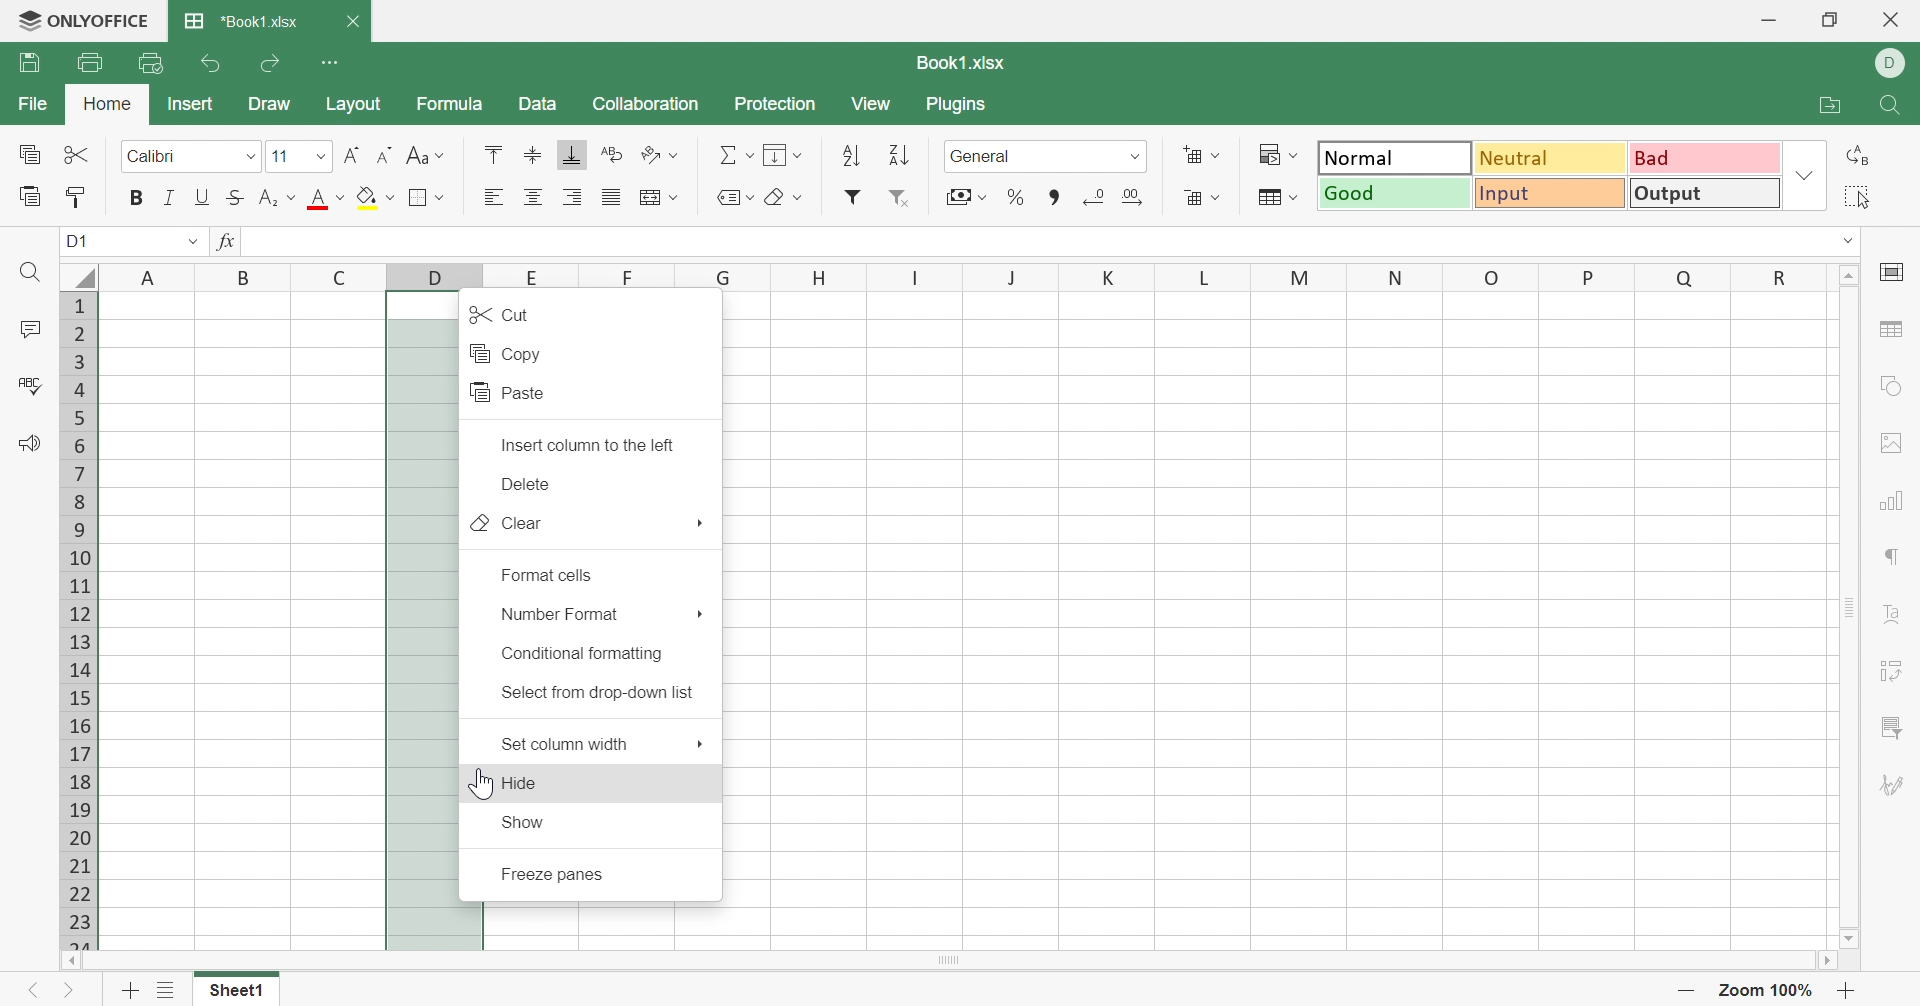 The width and height of the screenshot is (1920, 1006). What do you see at coordinates (30, 102) in the screenshot?
I see `File` at bounding box center [30, 102].